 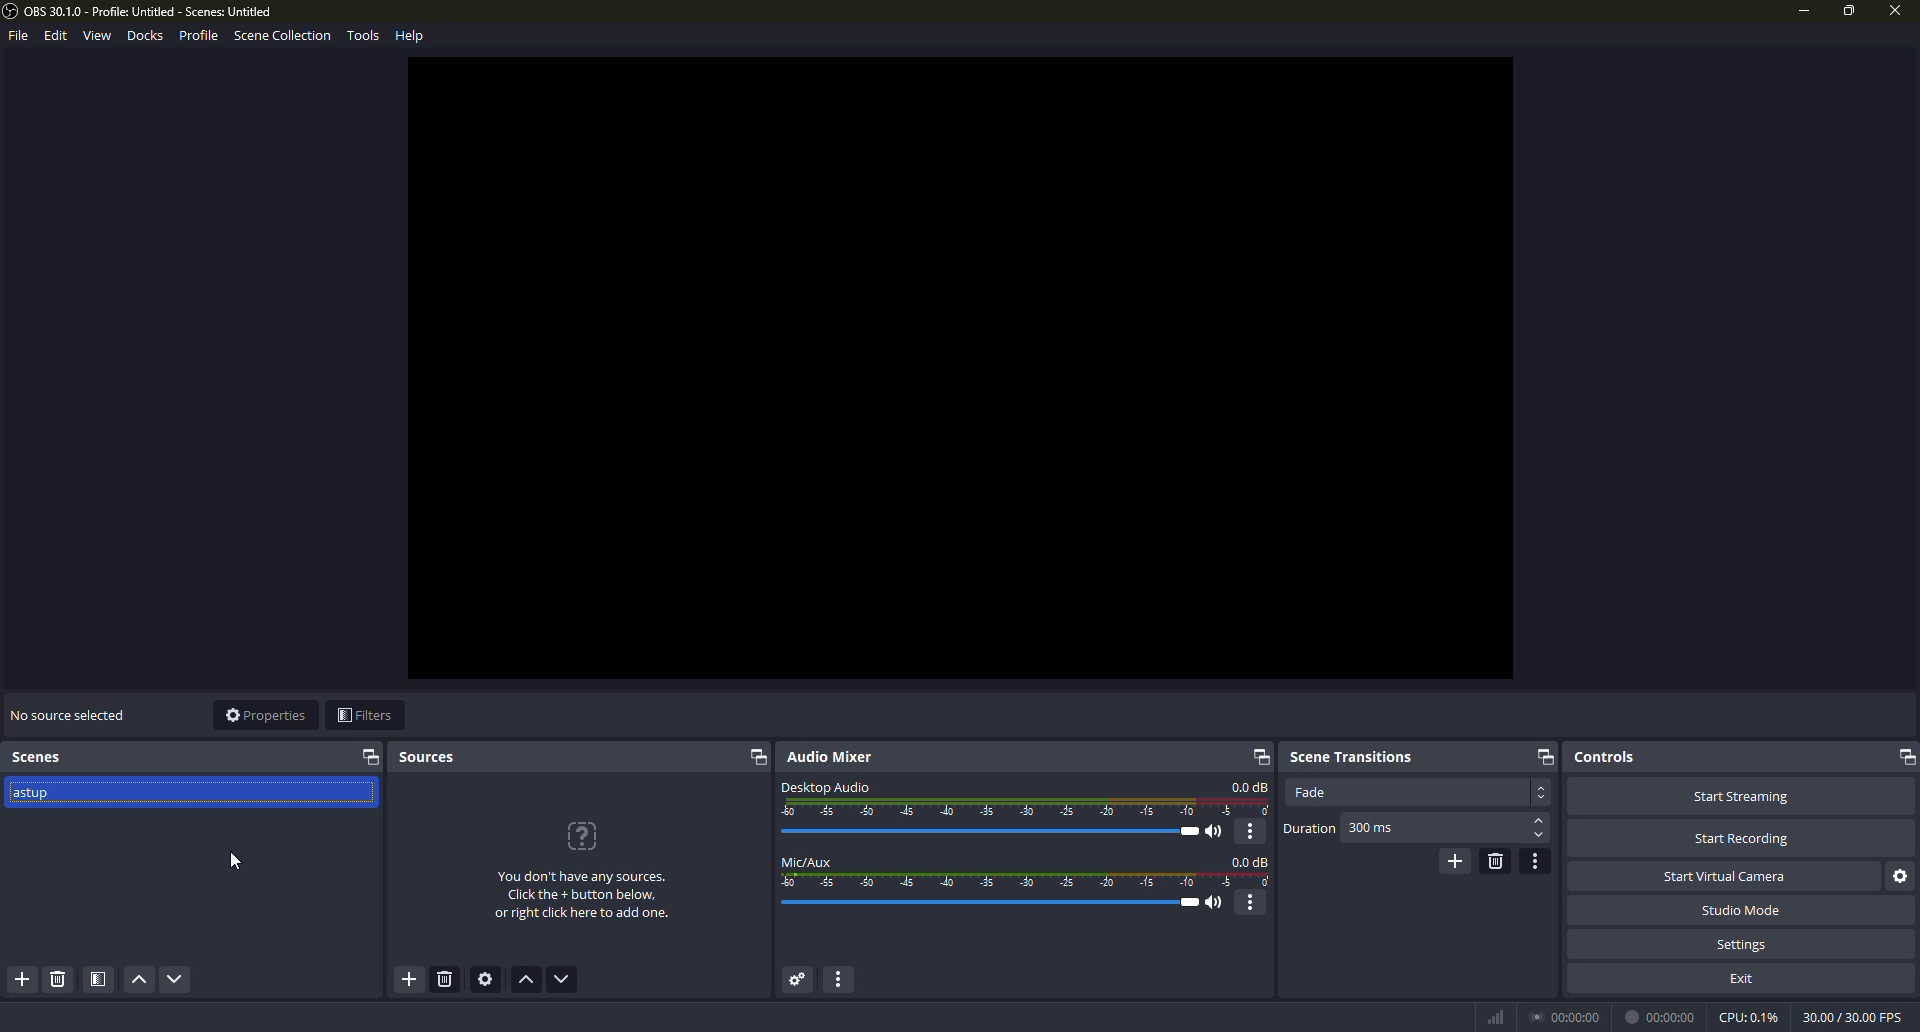 What do you see at coordinates (1849, 10) in the screenshot?
I see `maximize` at bounding box center [1849, 10].